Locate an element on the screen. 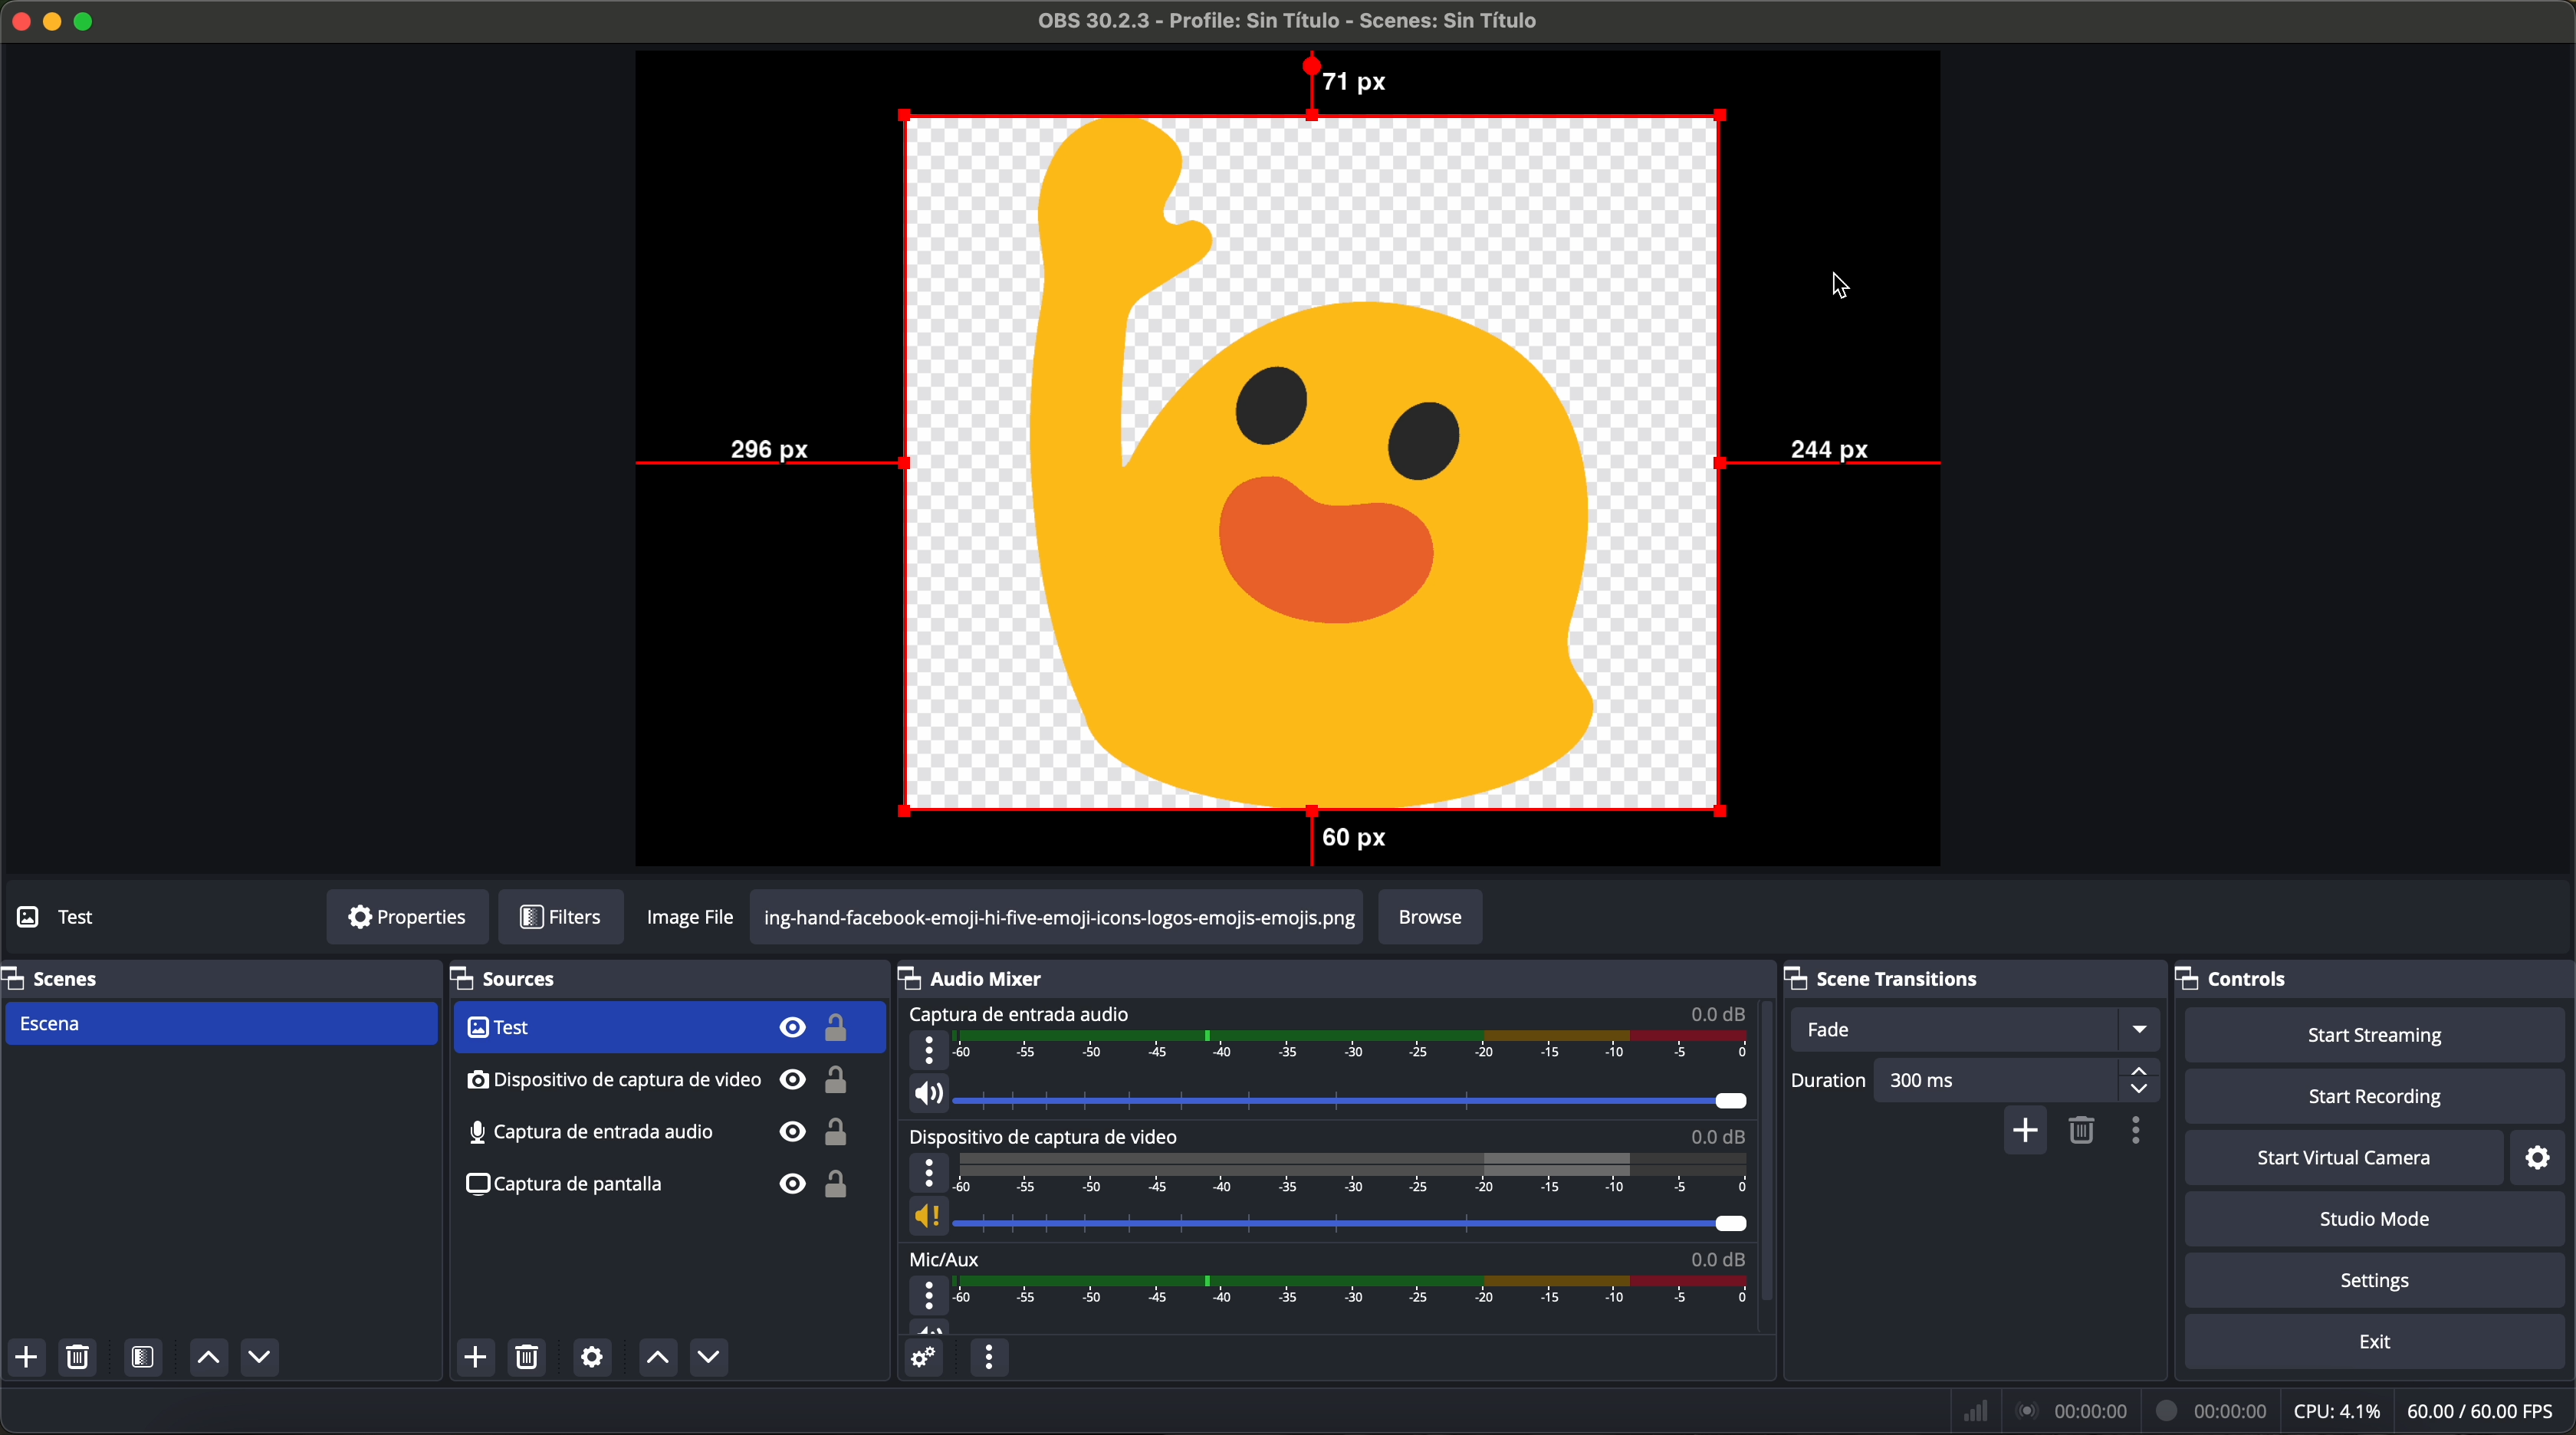 The image size is (2576, 1435). remove selected scene is located at coordinates (77, 1358).